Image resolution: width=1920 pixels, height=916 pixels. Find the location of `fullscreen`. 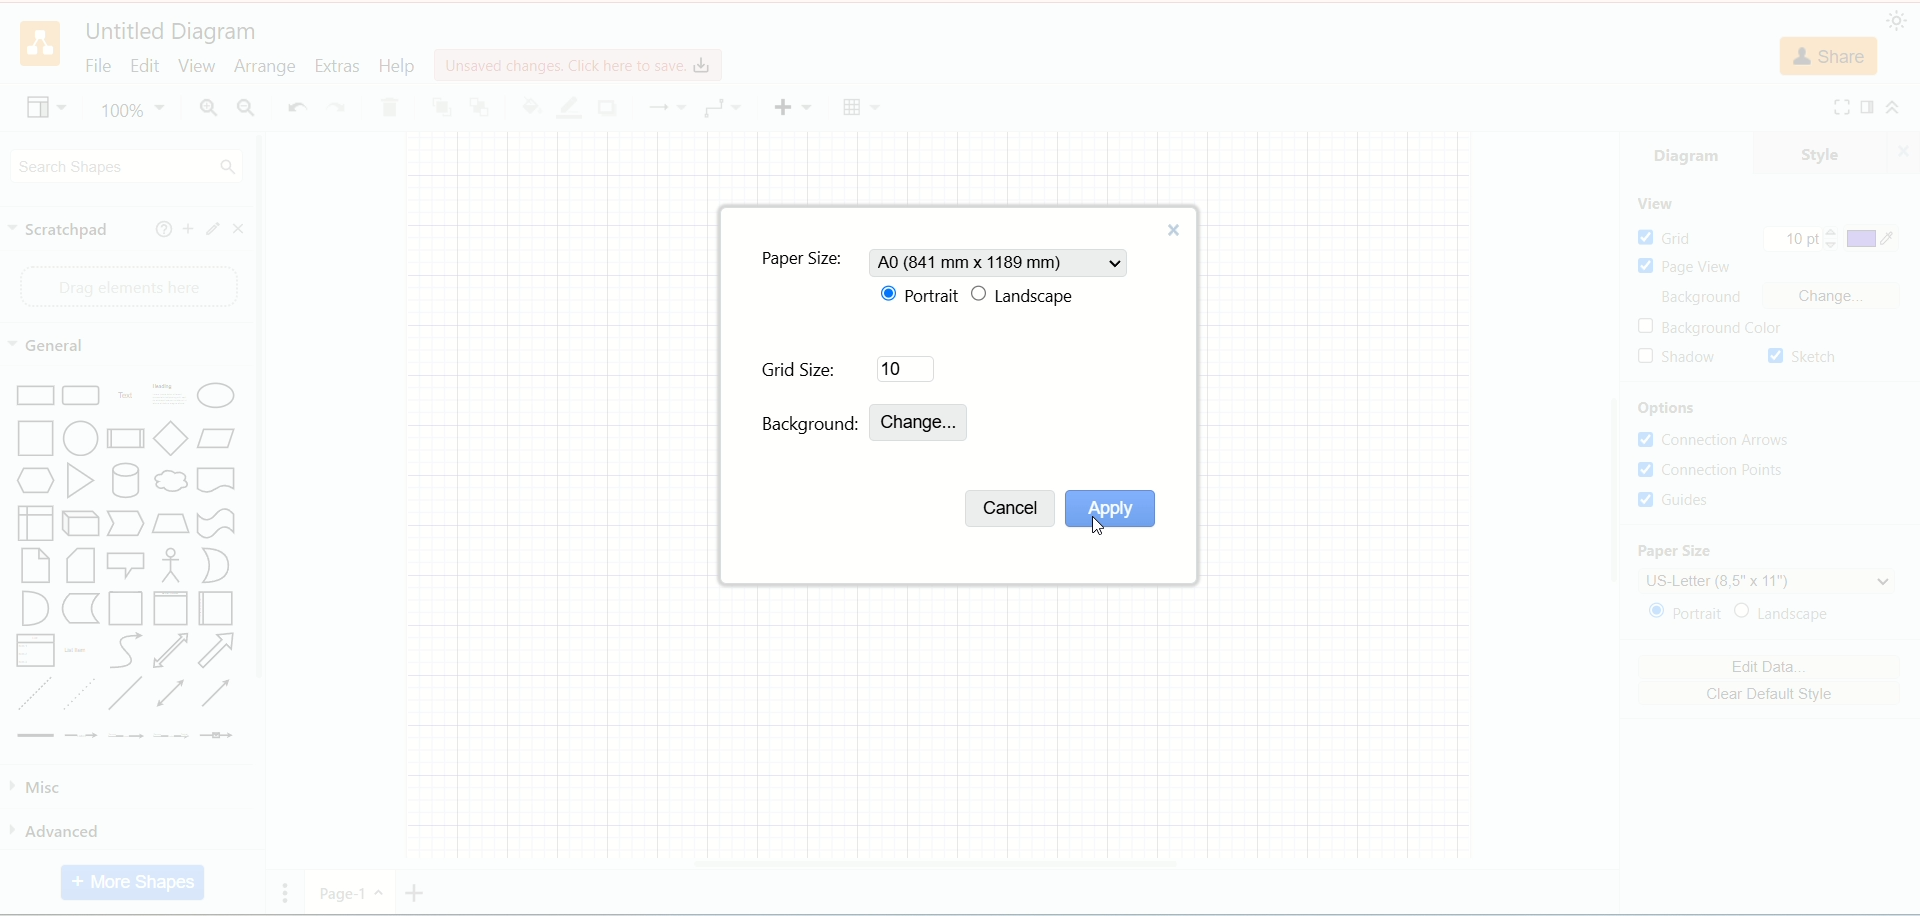

fullscreen is located at coordinates (1834, 108).